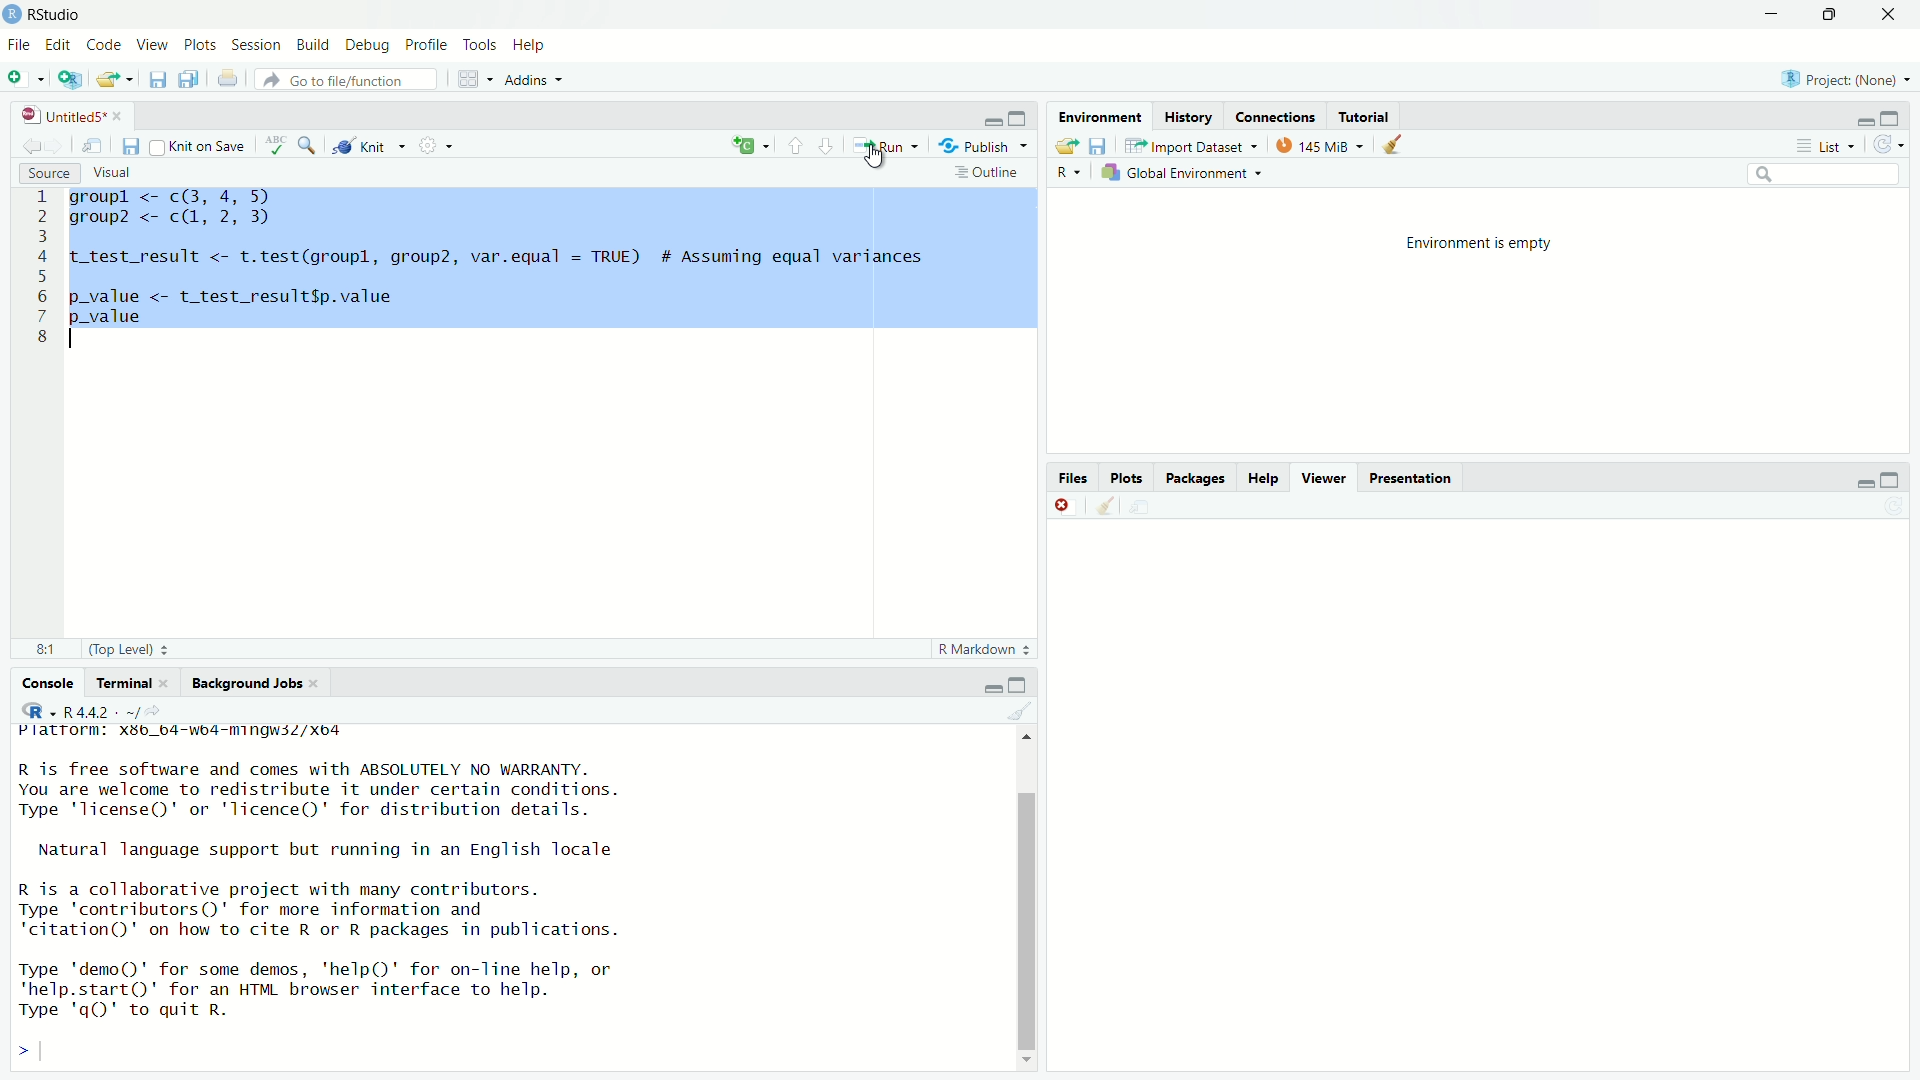  I want to click on Rstudio, so click(58, 12).